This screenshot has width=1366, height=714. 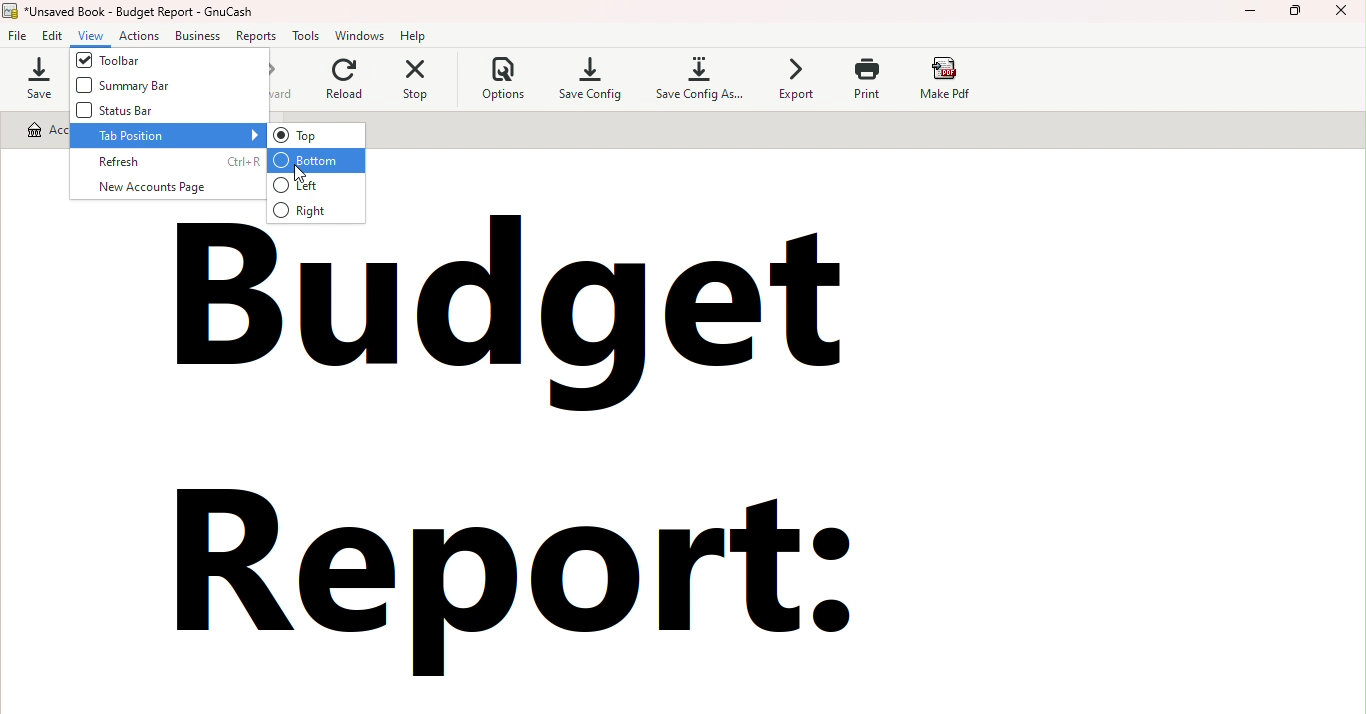 What do you see at coordinates (415, 80) in the screenshot?
I see `Stop` at bounding box center [415, 80].